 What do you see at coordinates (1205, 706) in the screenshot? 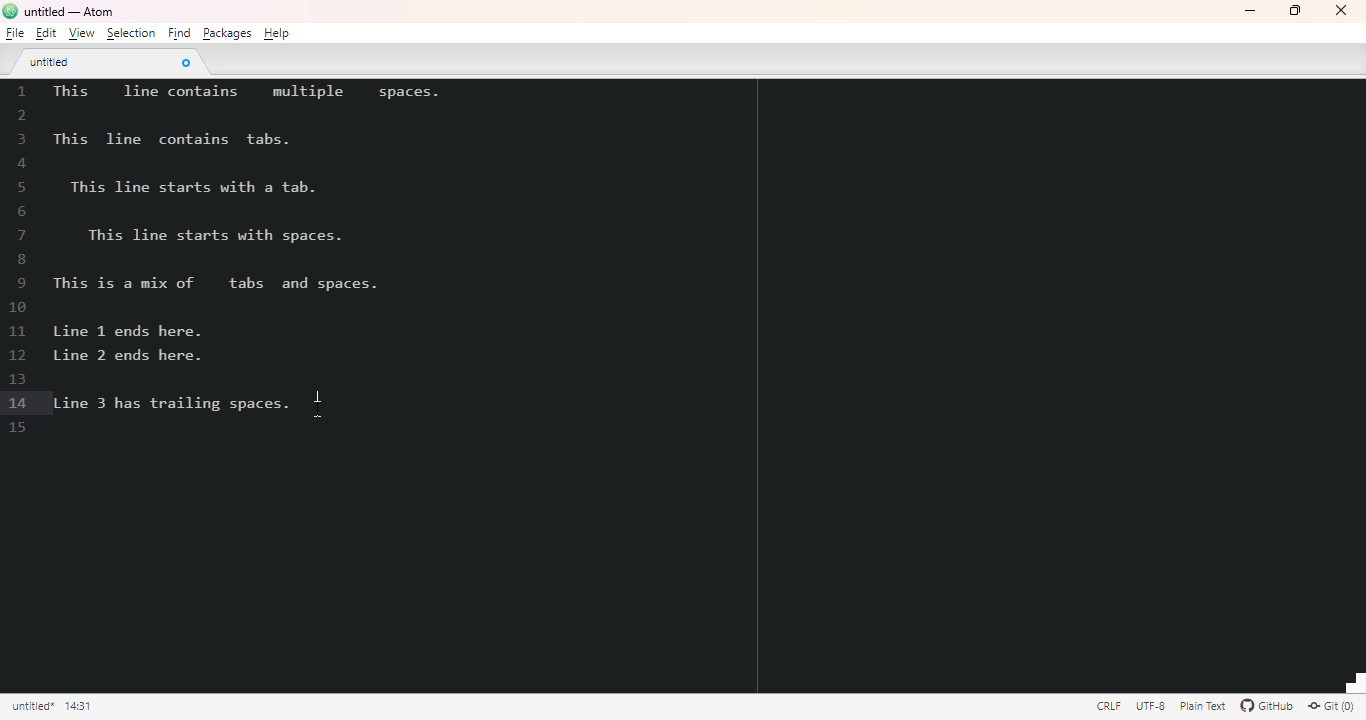
I see `file uses the plain text grammar` at bounding box center [1205, 706].